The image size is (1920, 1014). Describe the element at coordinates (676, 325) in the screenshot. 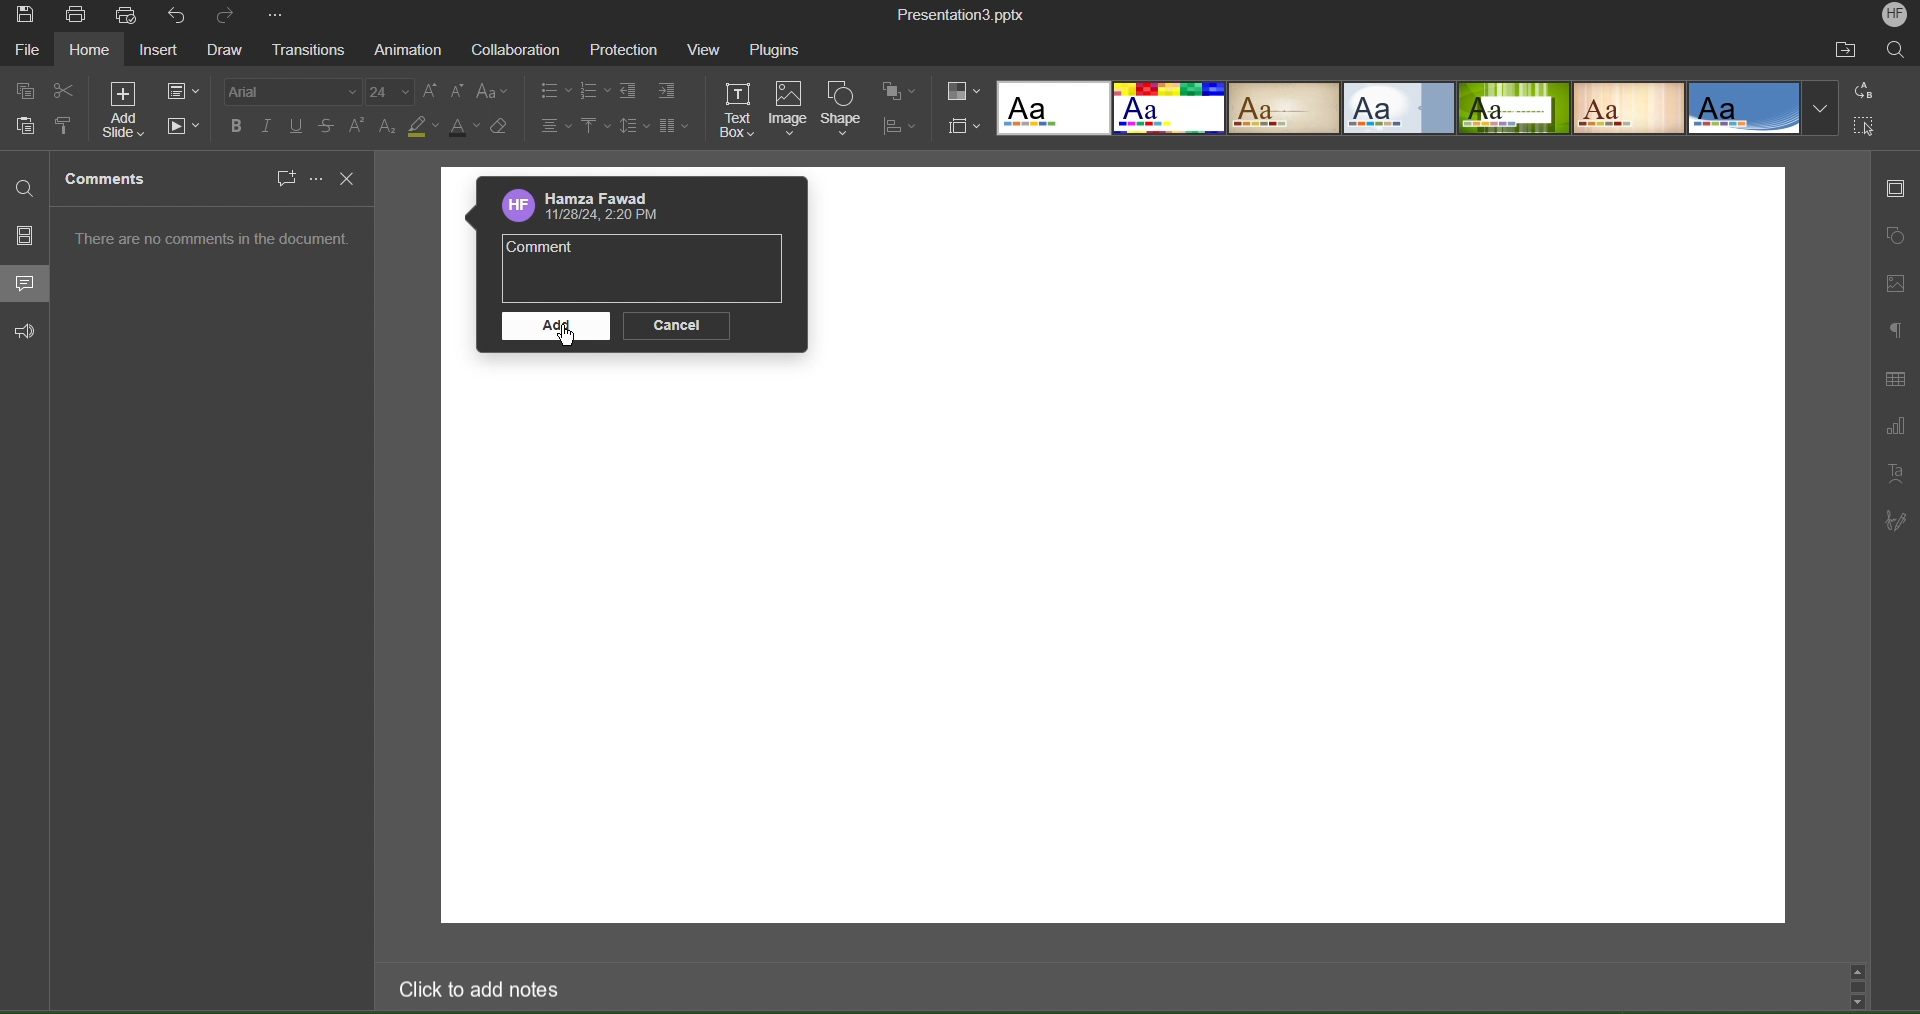

I see `Cancel` at that location.